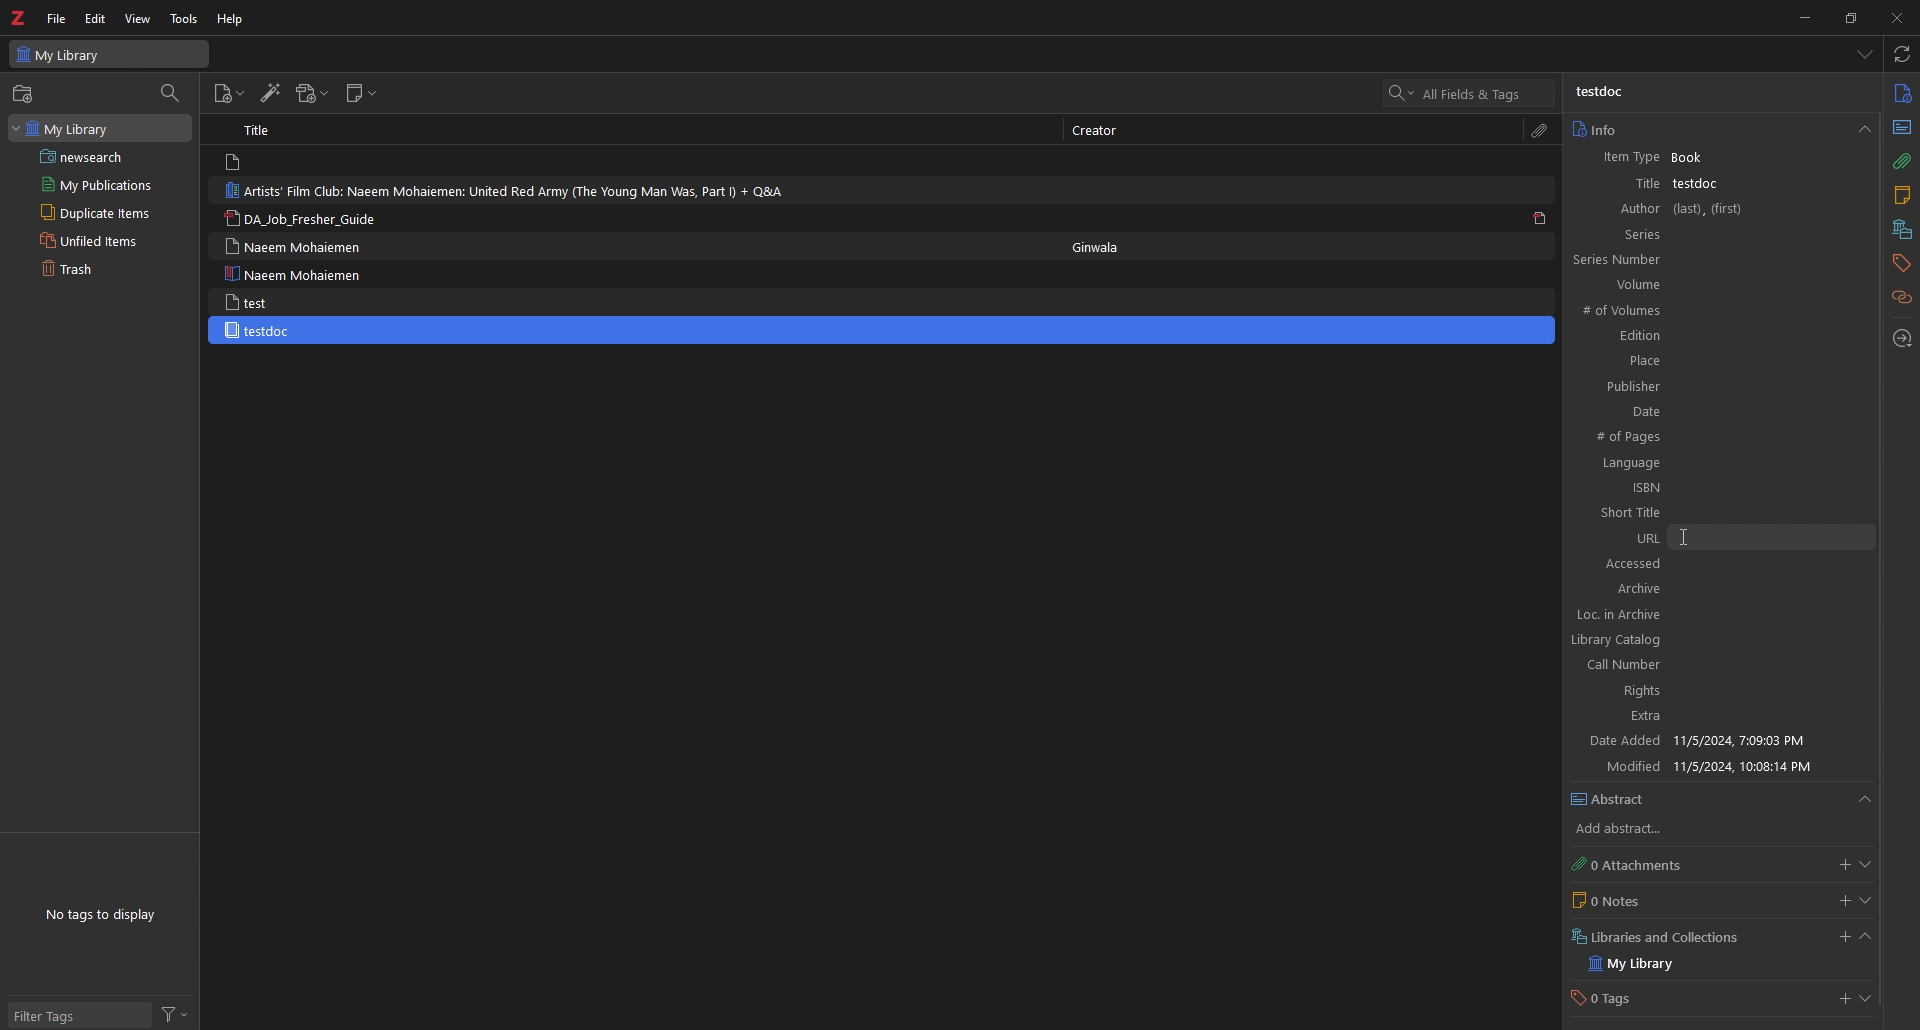  What do you see at coordinates (104, 156) in the screenshot?
I see `saved search` at bounding box center [104, 156].